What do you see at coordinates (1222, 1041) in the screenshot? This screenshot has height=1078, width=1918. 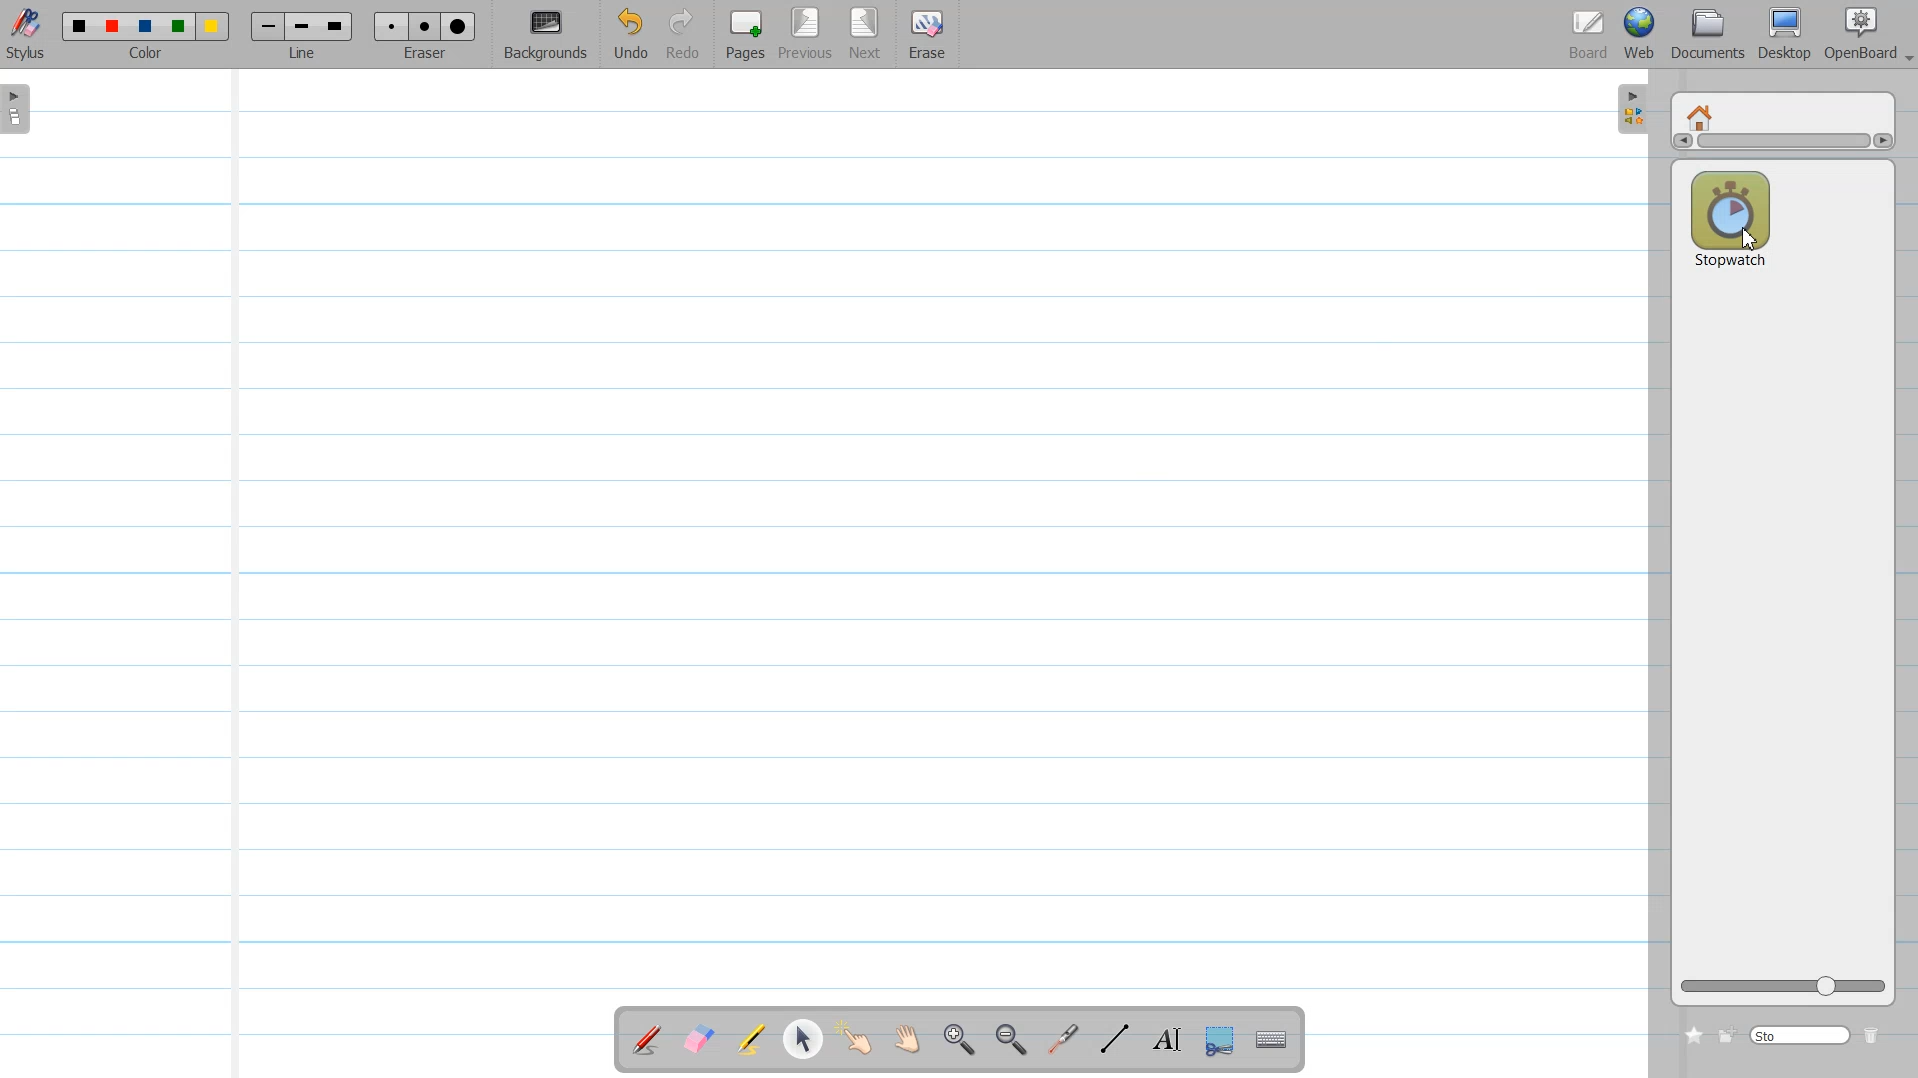 I see `Capture part of the Screen` at bounding box center [1222, 1041].